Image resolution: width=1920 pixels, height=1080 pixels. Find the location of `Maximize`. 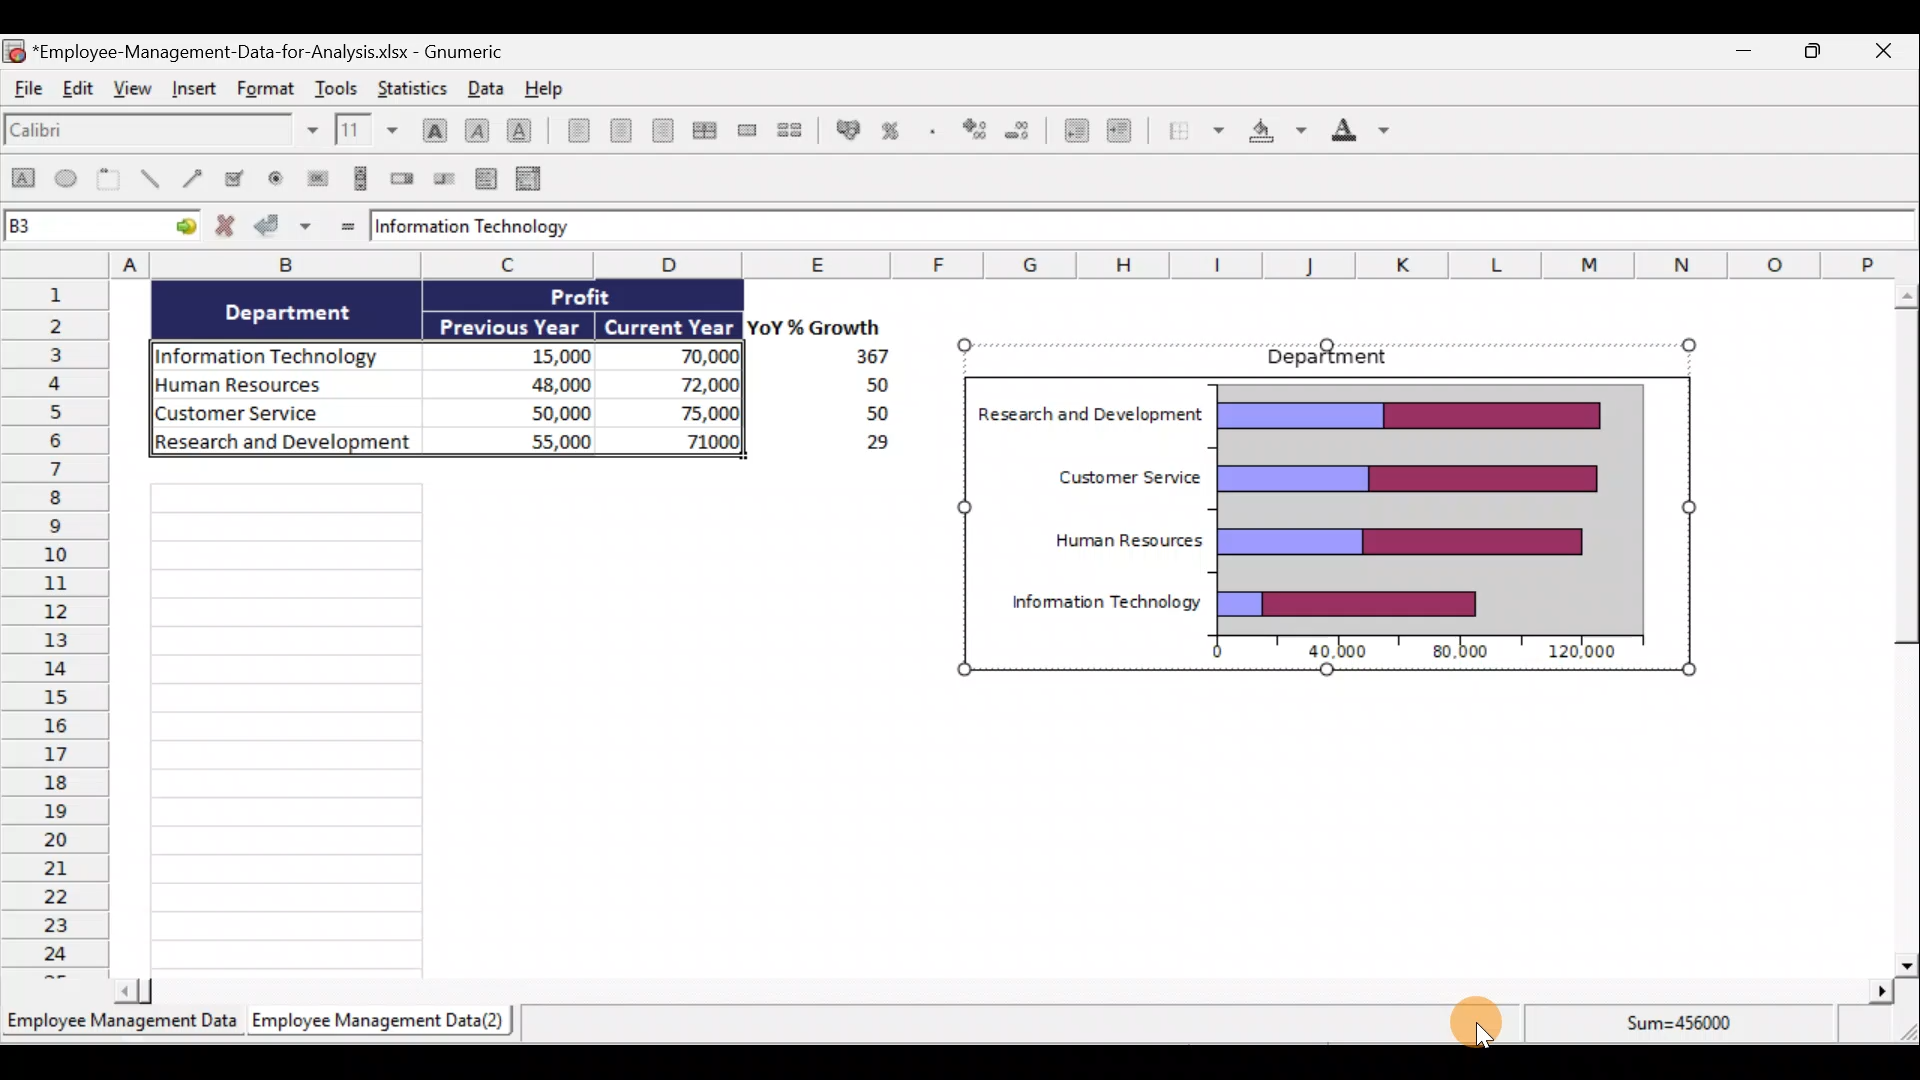

Maximize is located at coordinates (1819, 51).